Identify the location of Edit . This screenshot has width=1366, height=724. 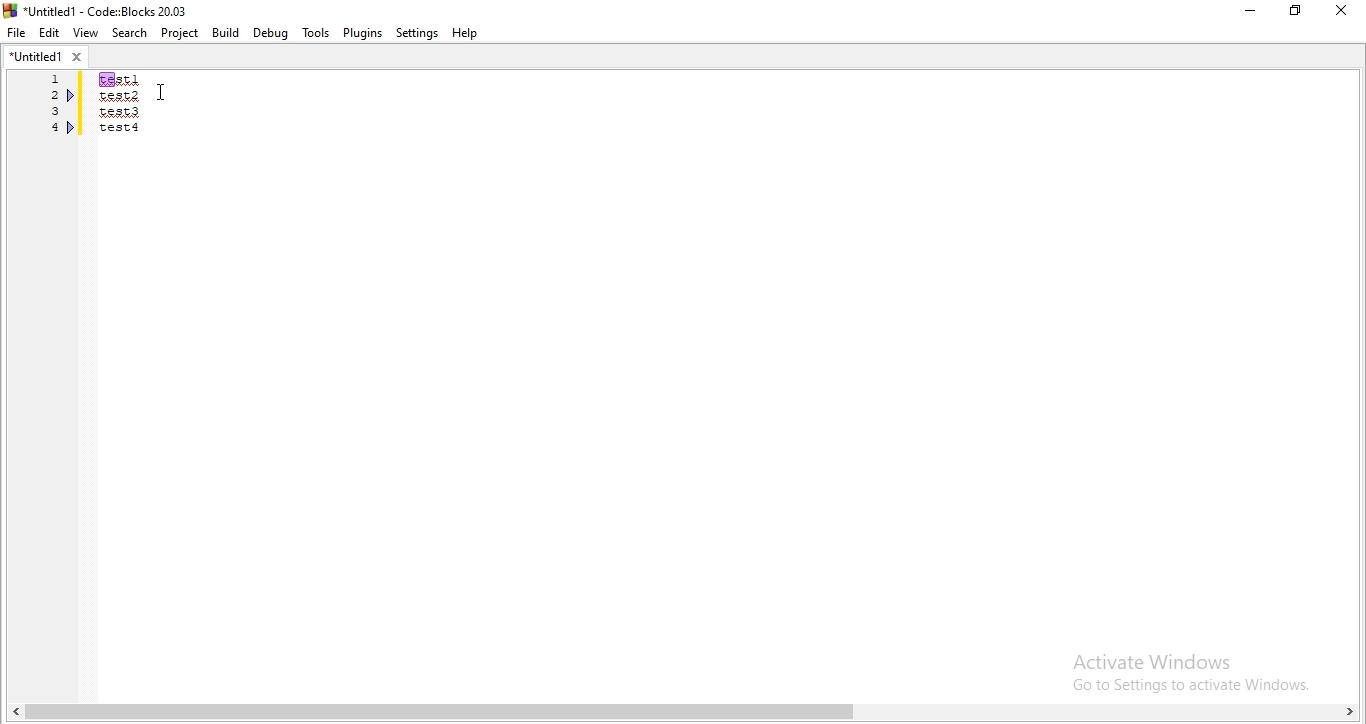
(48, 32).